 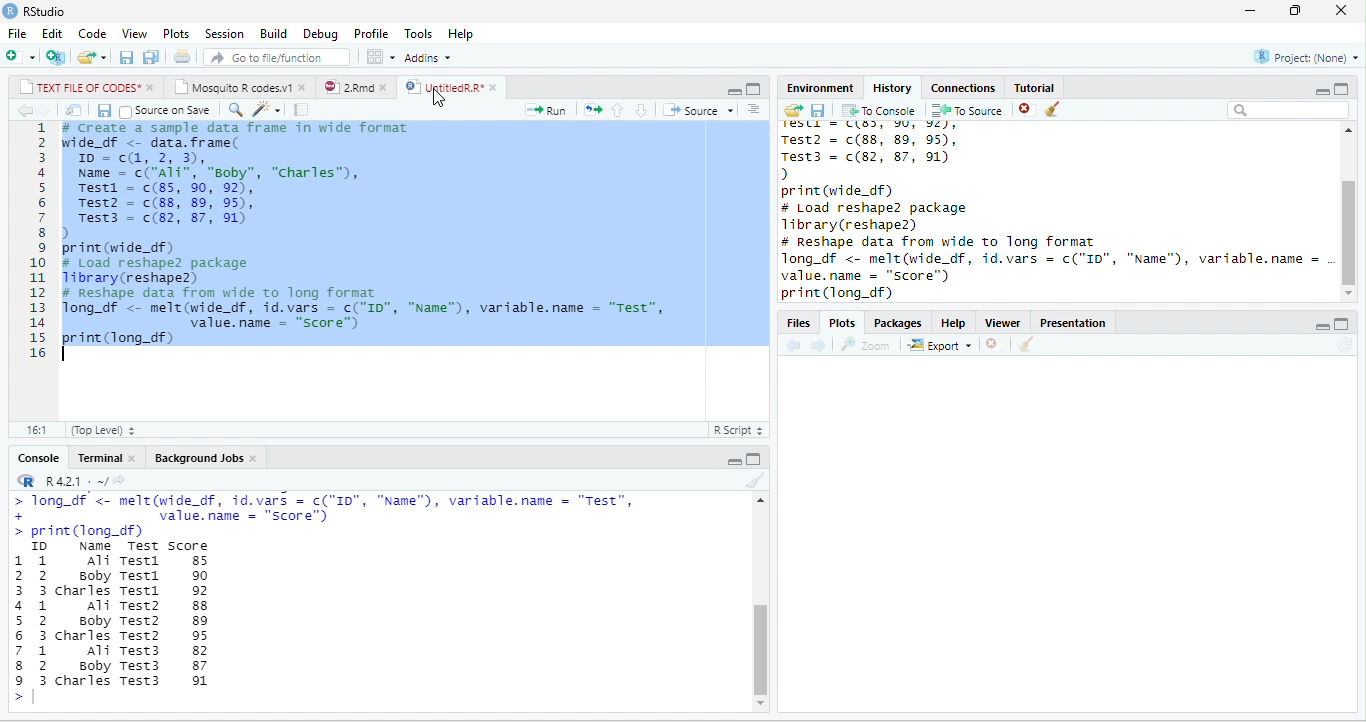 What do you see at coordinates (642, 110) in the screenshot?
I see `down` at bounding box center [642, 110].